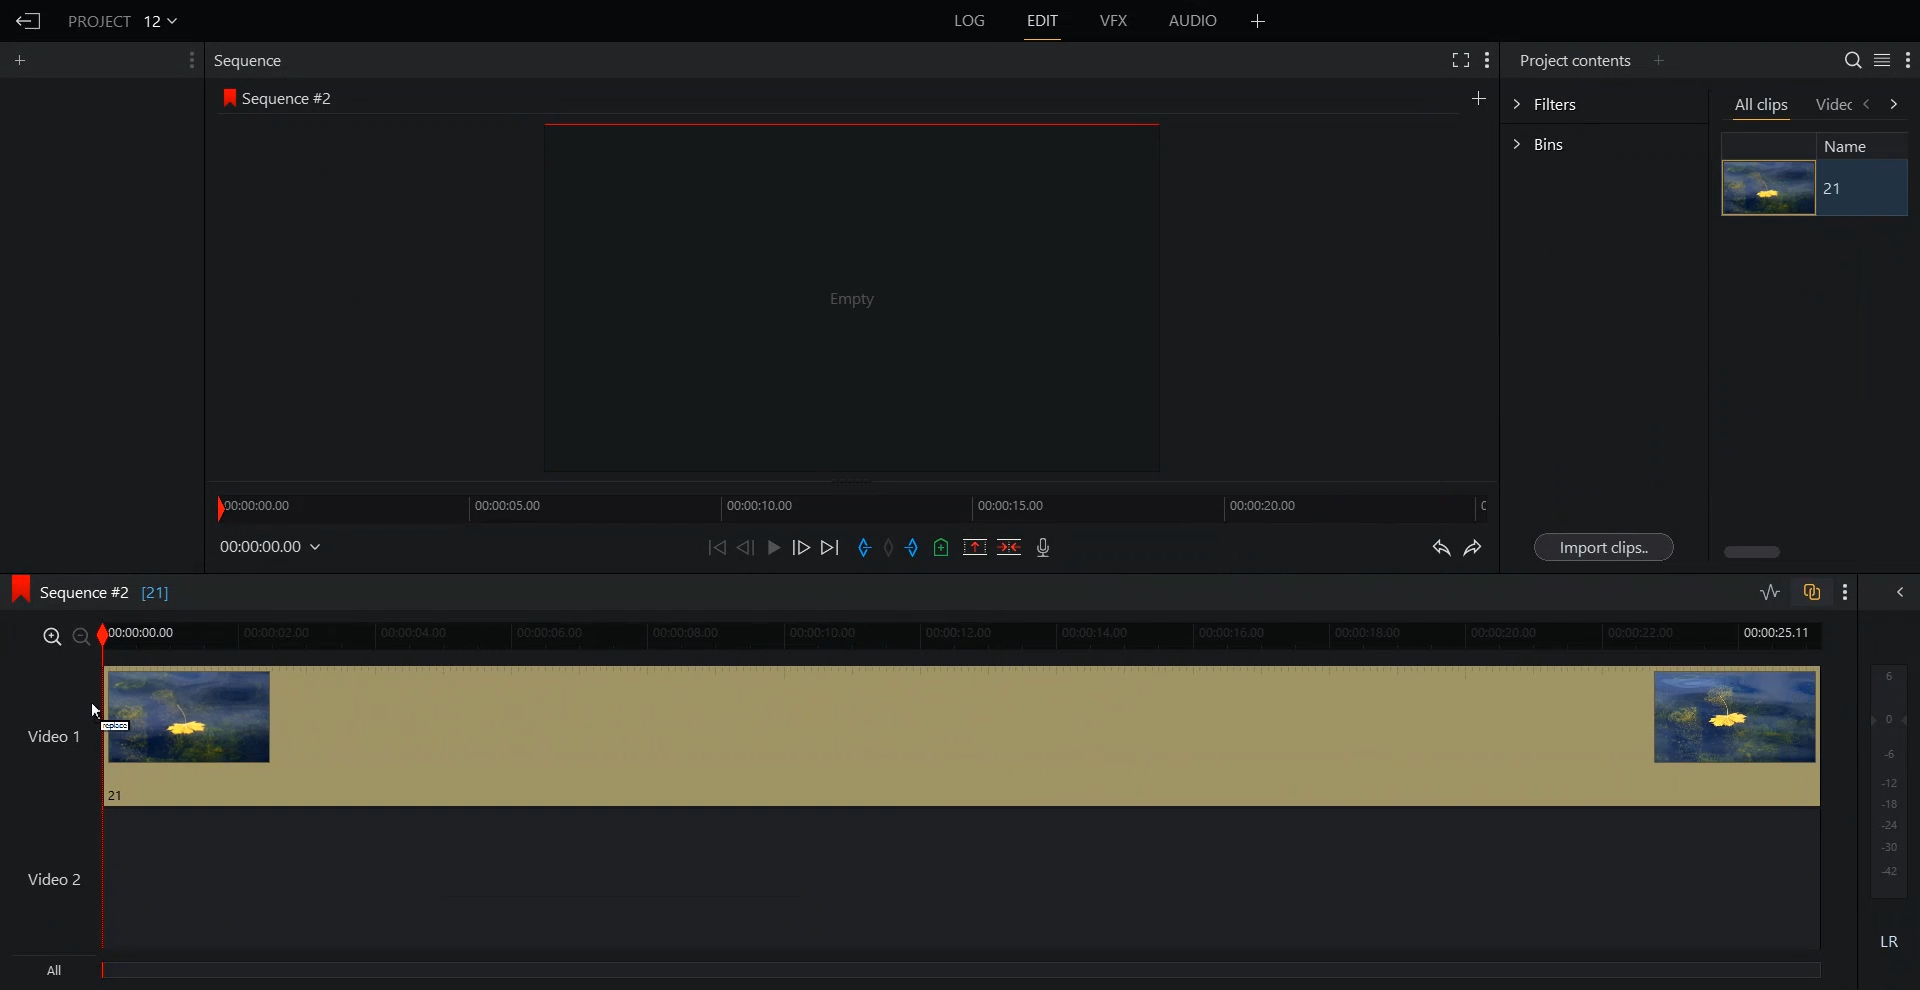 The image size is (1920, 990). What do you see at coordinates (289, 99) in the screenshot?
I see `Sequence 2` at bounding box center [289, 99].